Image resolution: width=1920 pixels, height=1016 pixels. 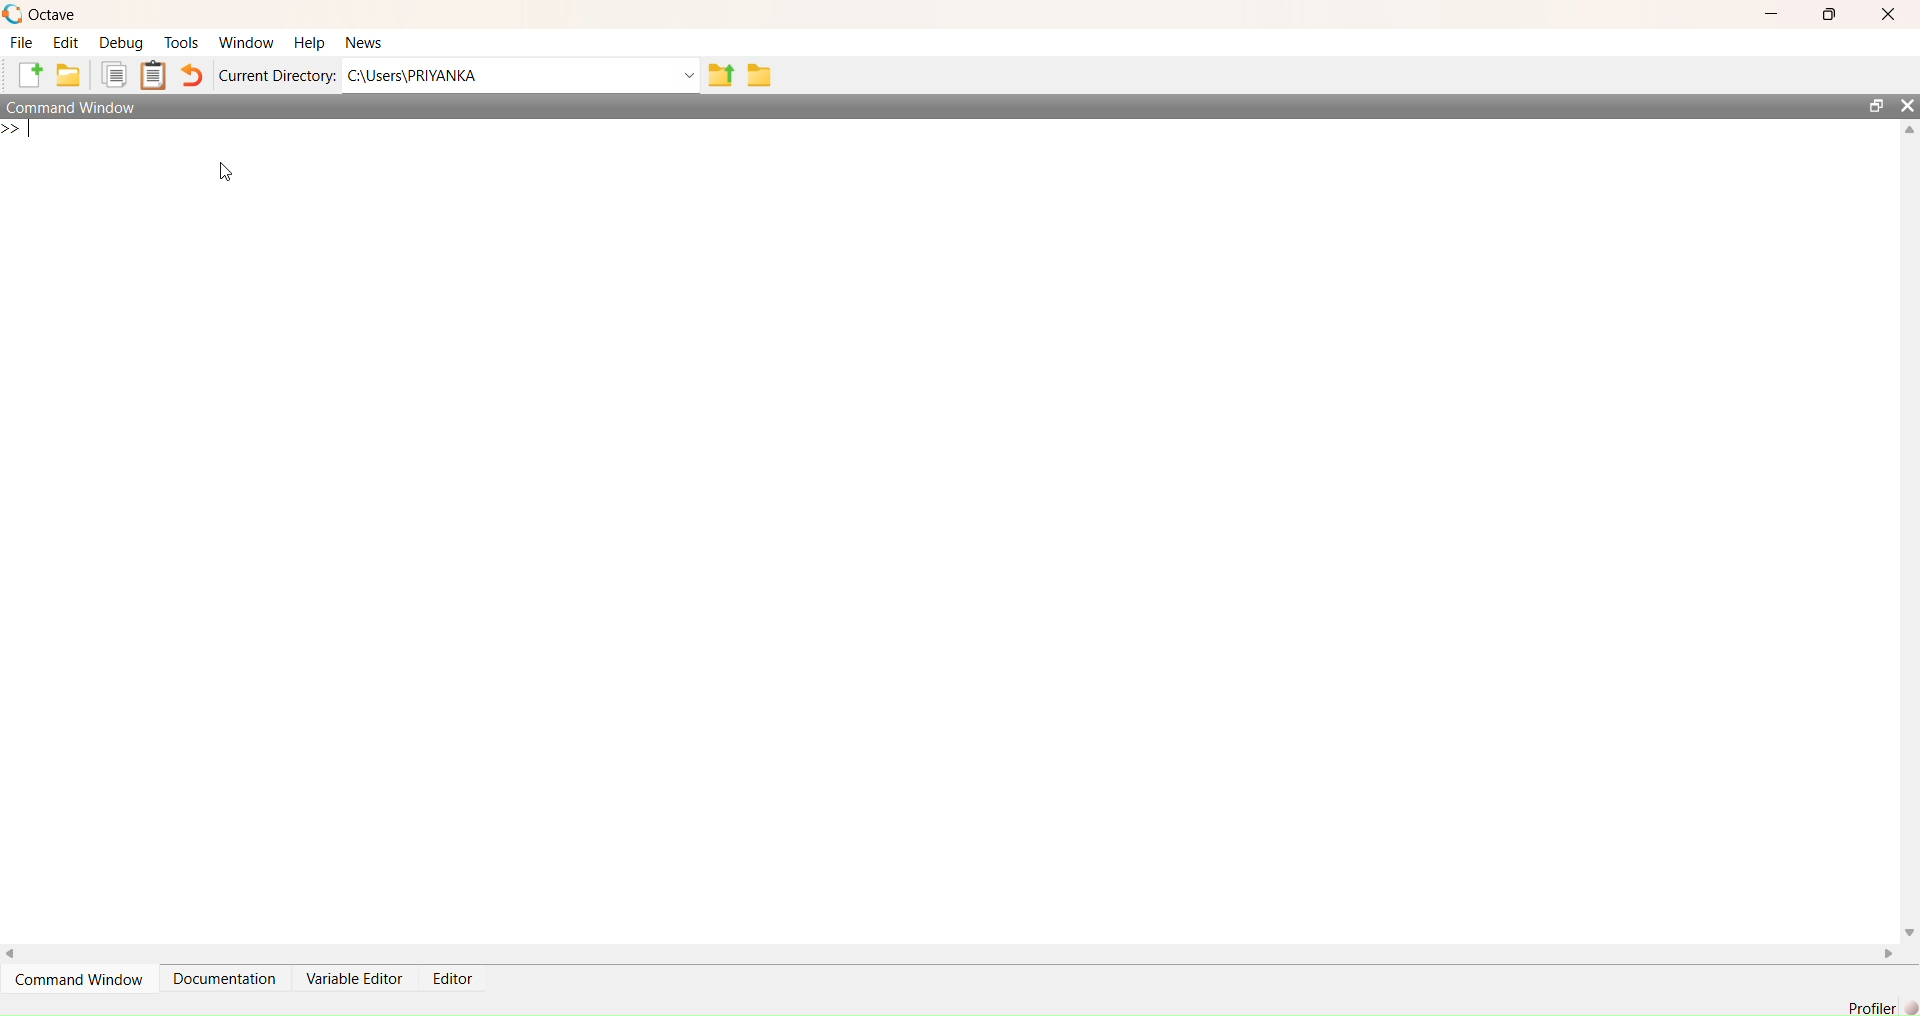 I want to click on export, so click(x=722, y=81).